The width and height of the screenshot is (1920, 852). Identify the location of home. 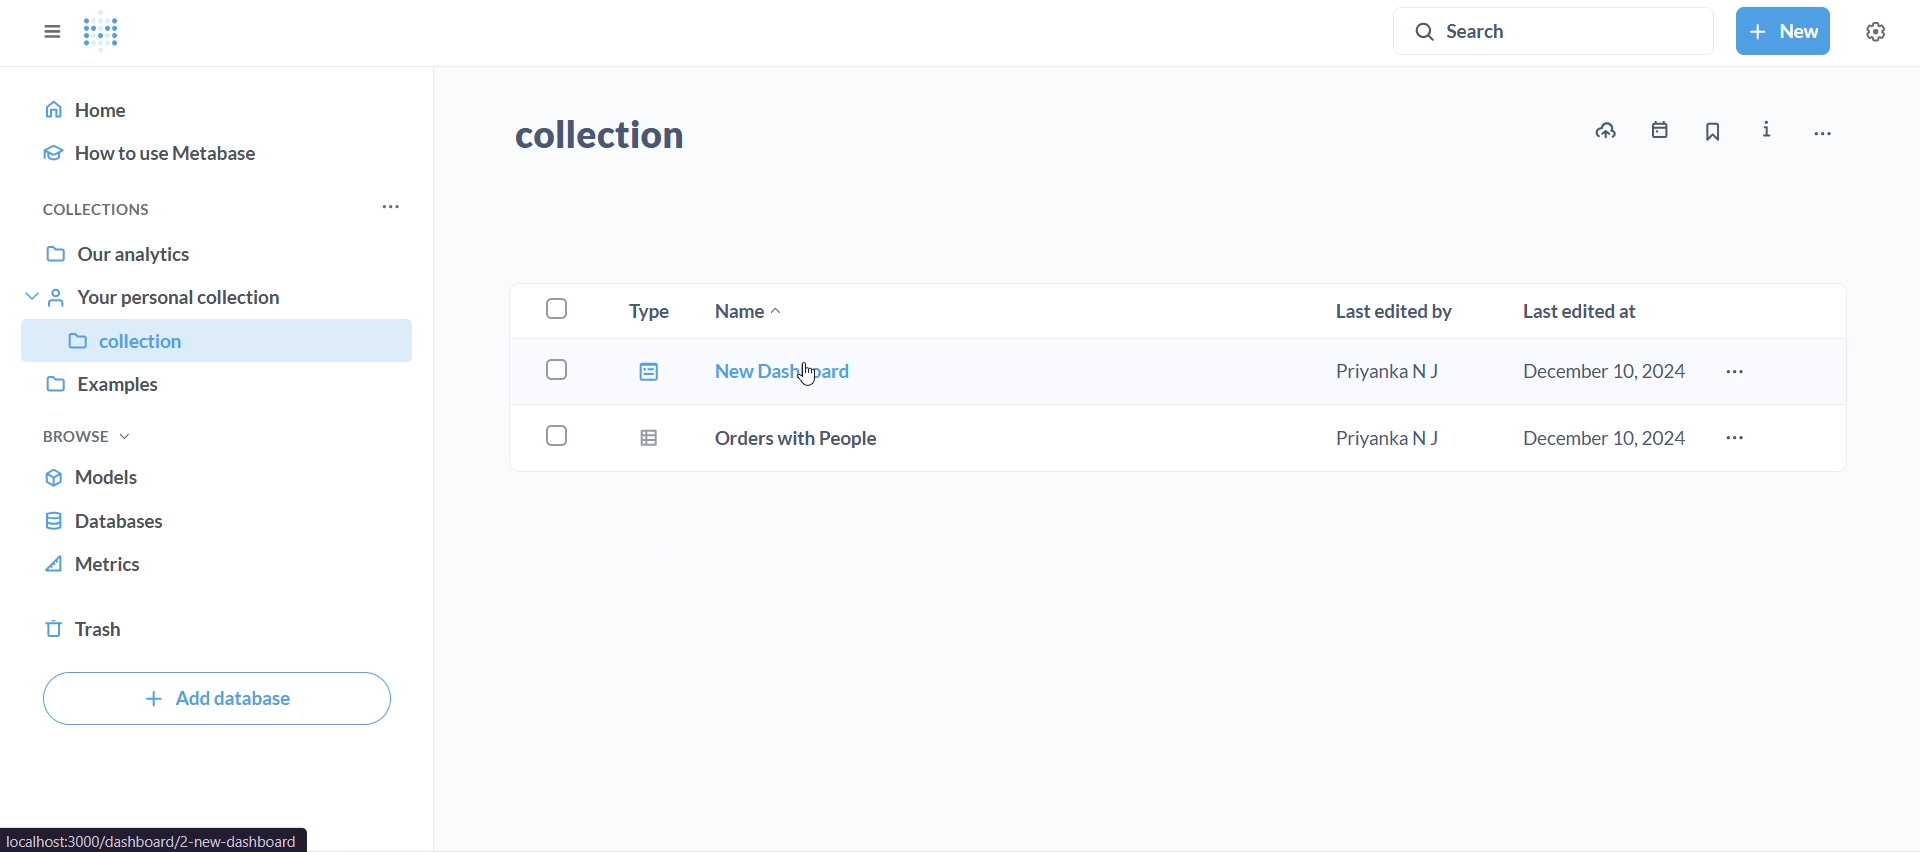
(218, 108).